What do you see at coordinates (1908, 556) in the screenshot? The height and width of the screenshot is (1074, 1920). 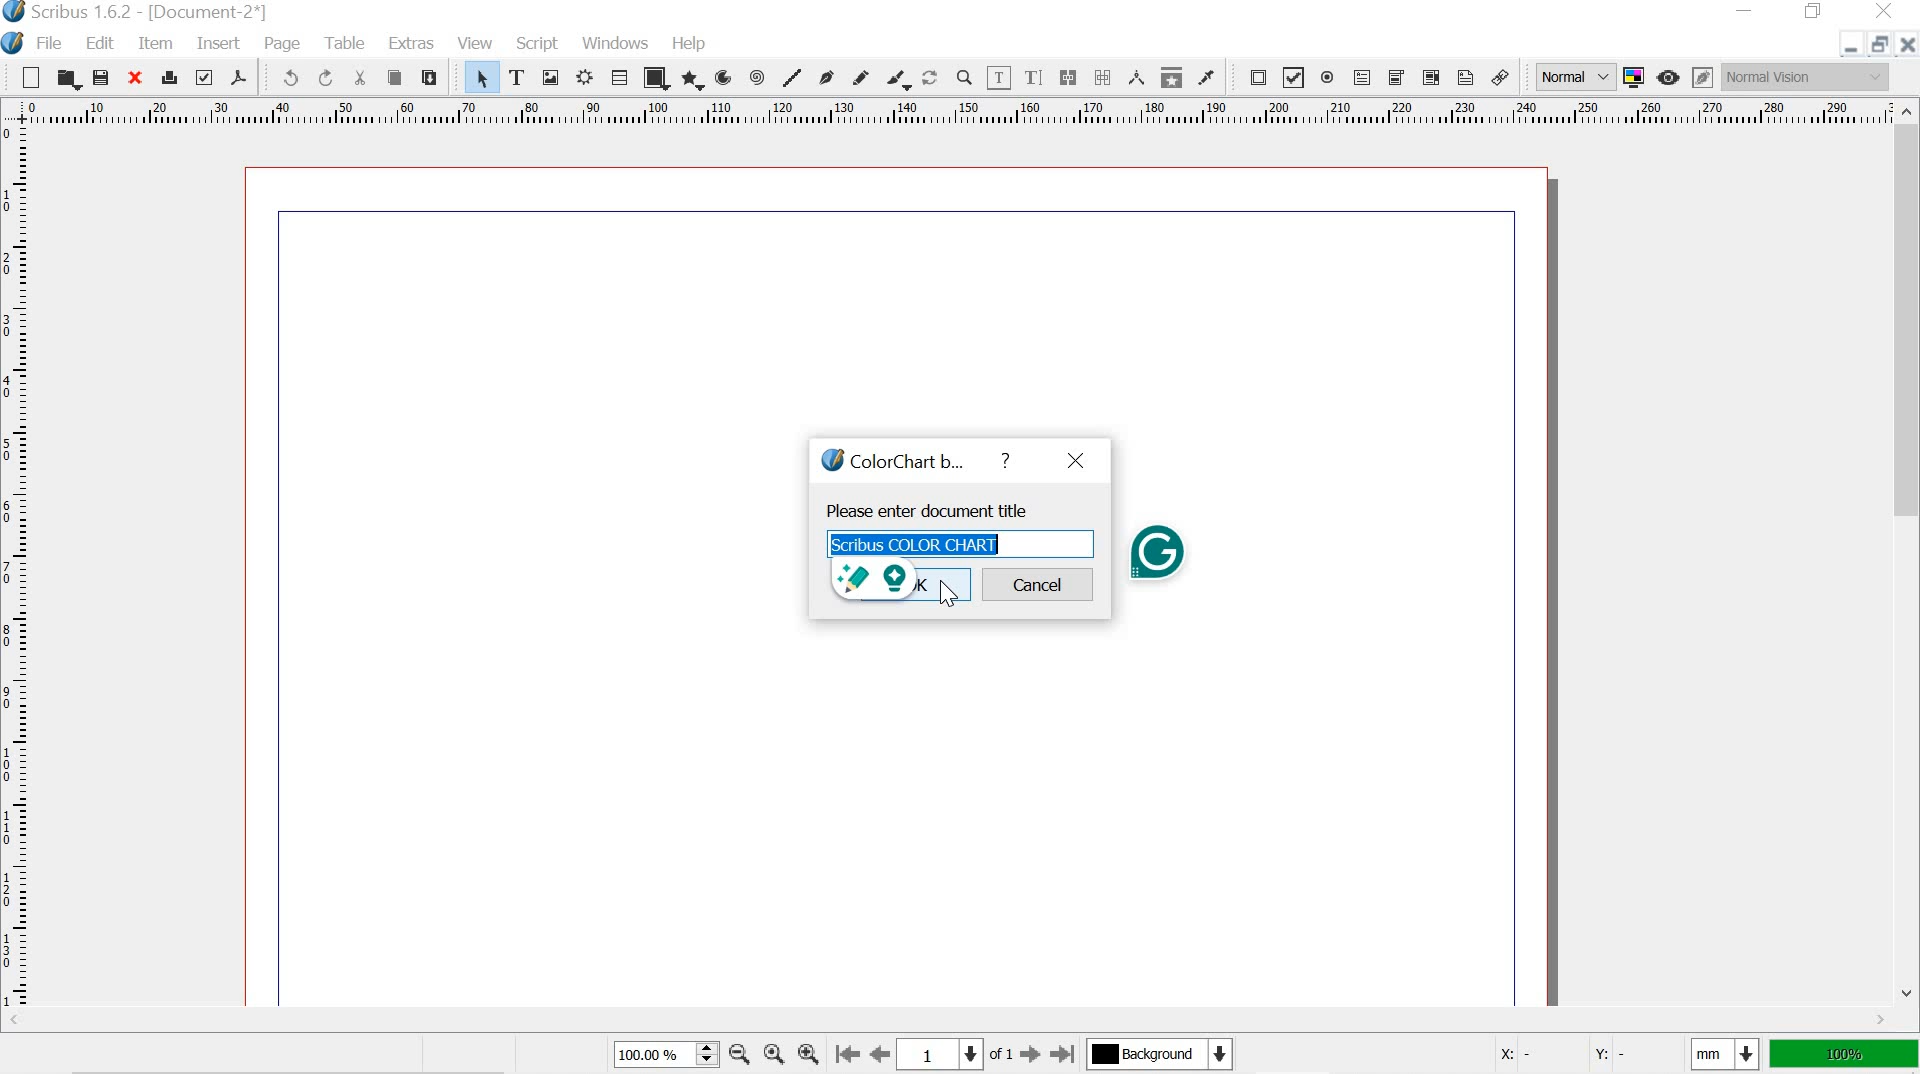 I see `scrollbar` at bounding box center [1908, 556].